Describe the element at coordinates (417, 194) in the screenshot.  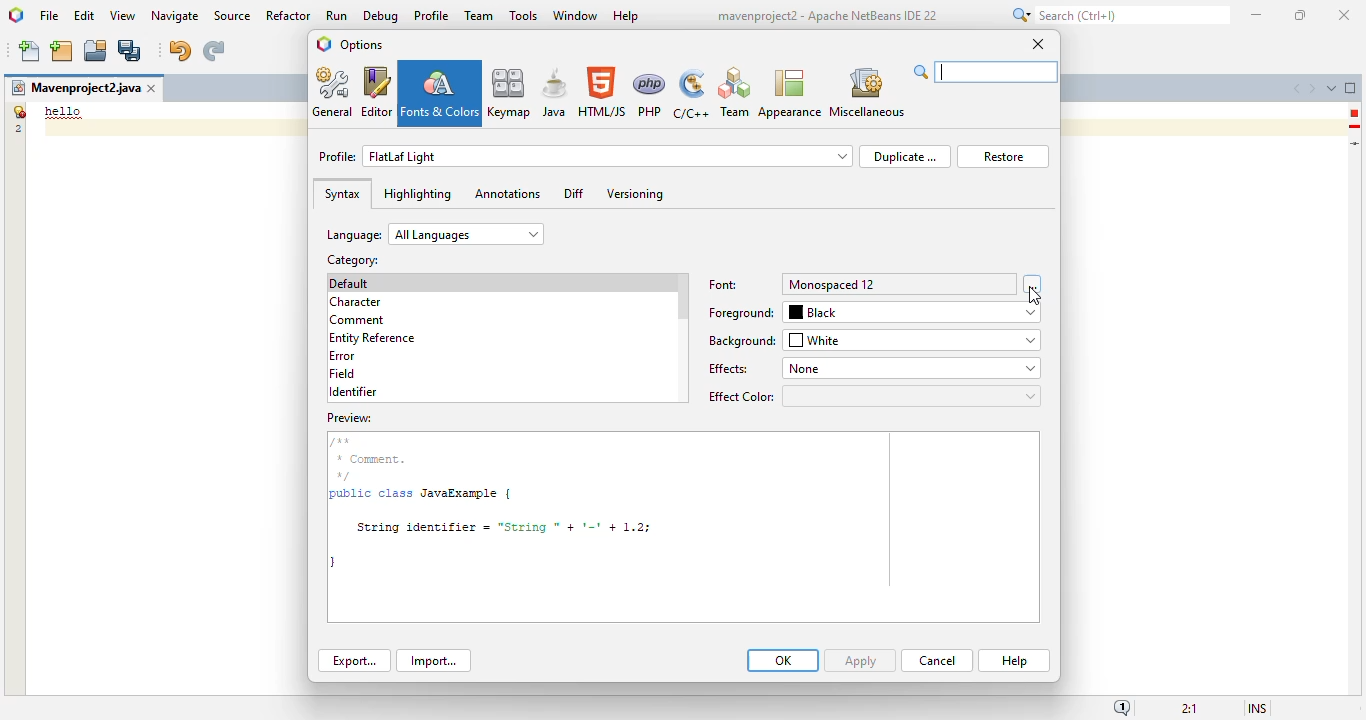
I see `highlighting` at that location.